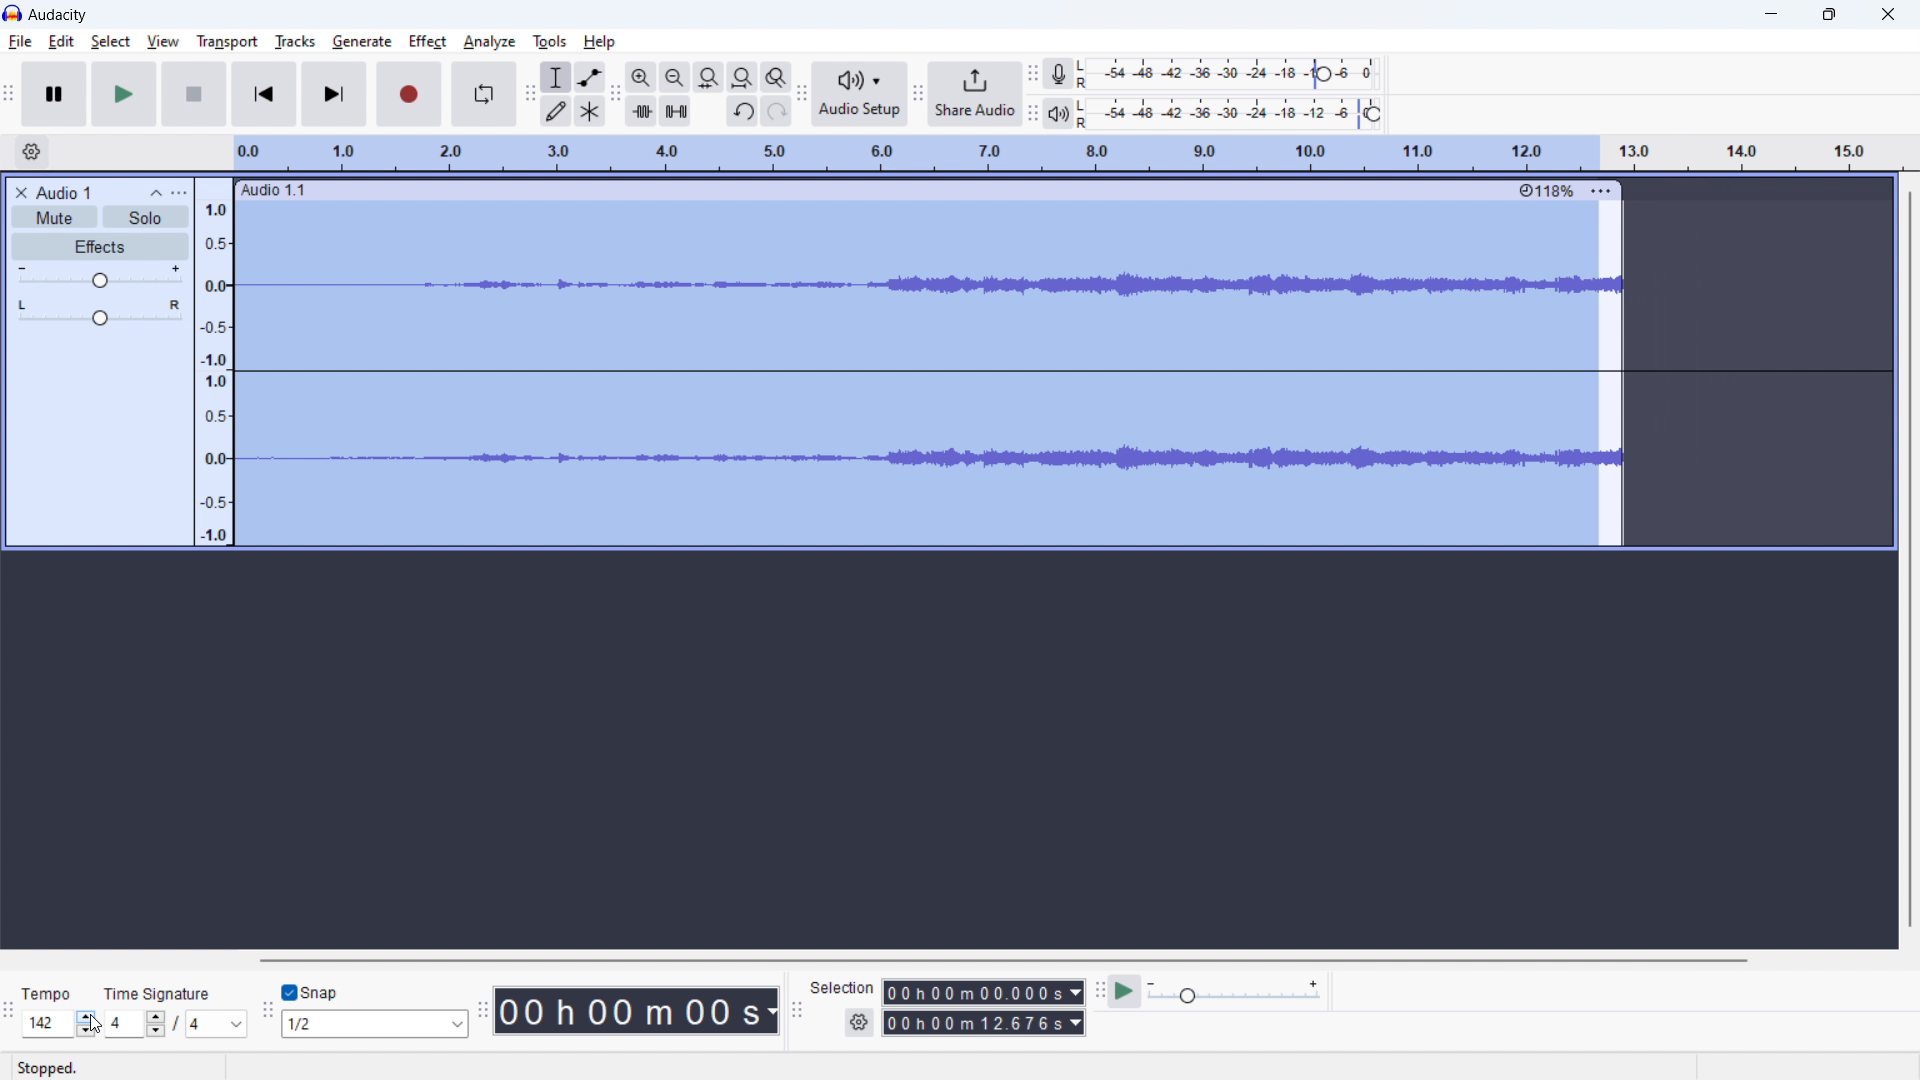  I want to click on tempo increased, so click(60, 1024).